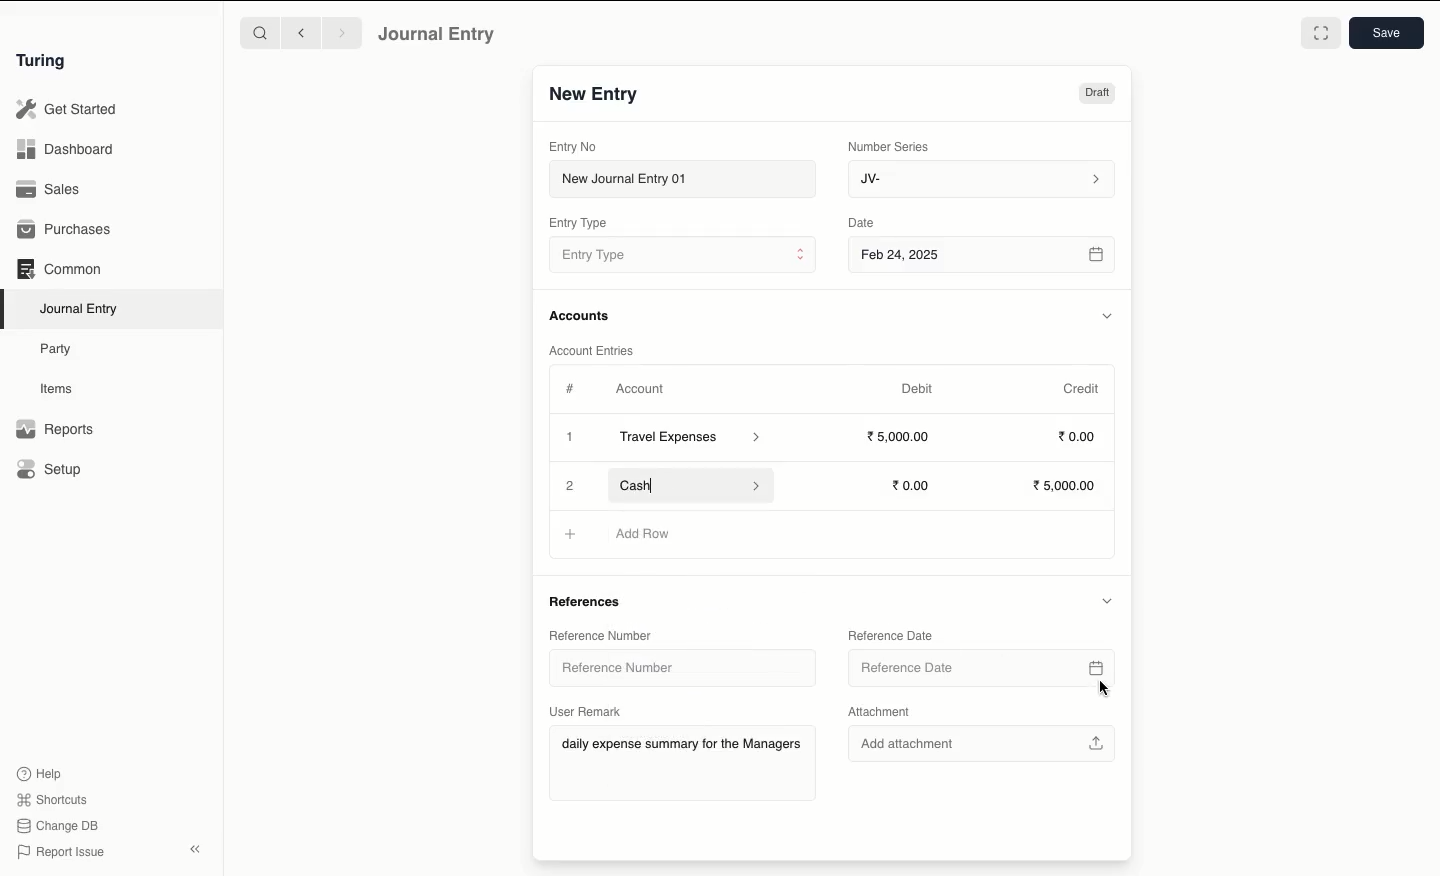 The image size is (1440, 876). What do you see at coordinates (50, 468) in the screenshot?
I see `Setup` at bounding box center [50, 468].